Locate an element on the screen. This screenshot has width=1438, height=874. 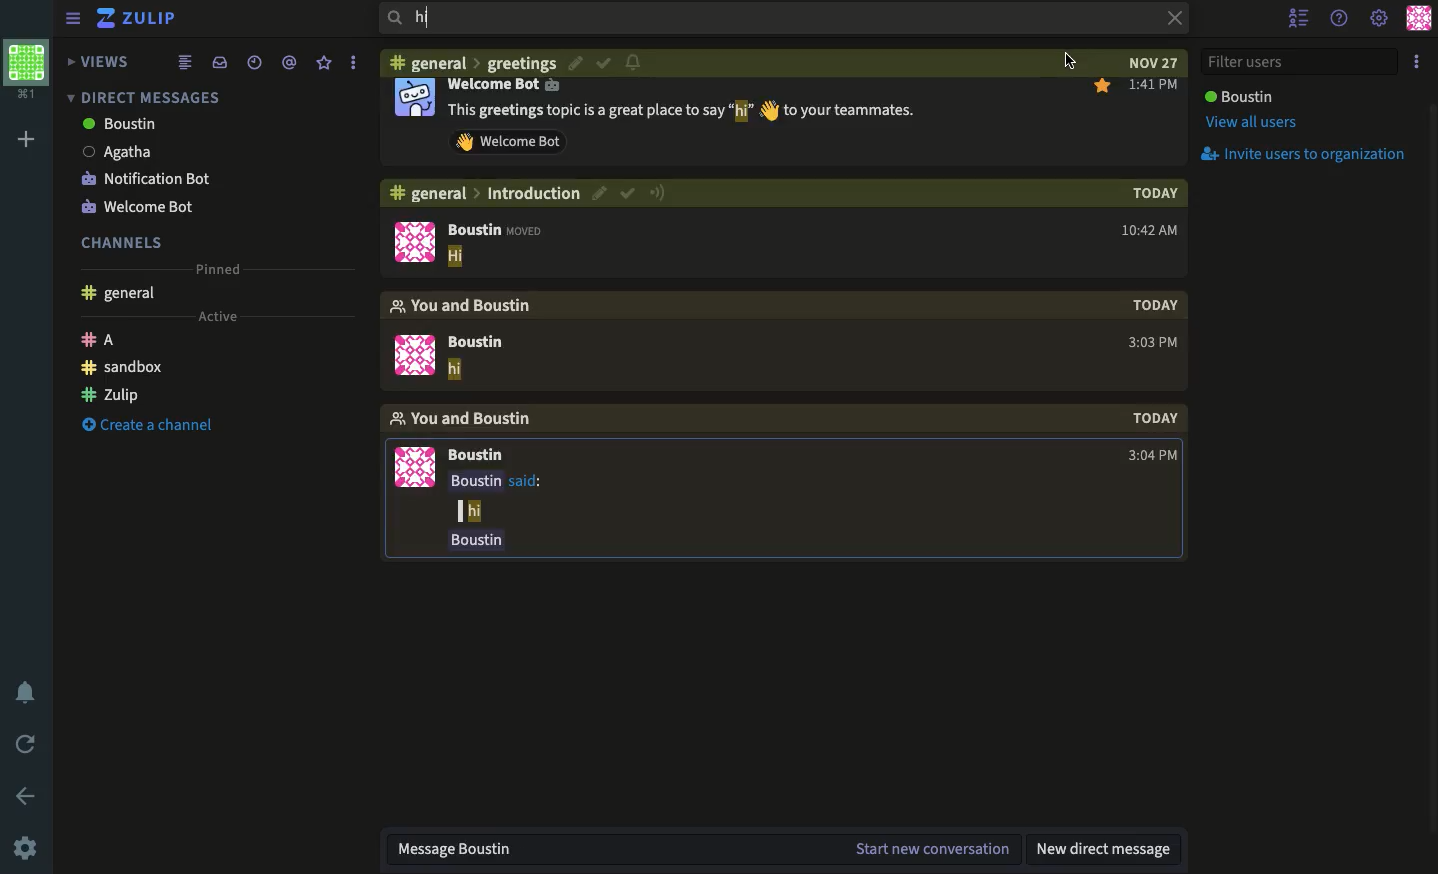
display picture is located at coordinates (414, 241).